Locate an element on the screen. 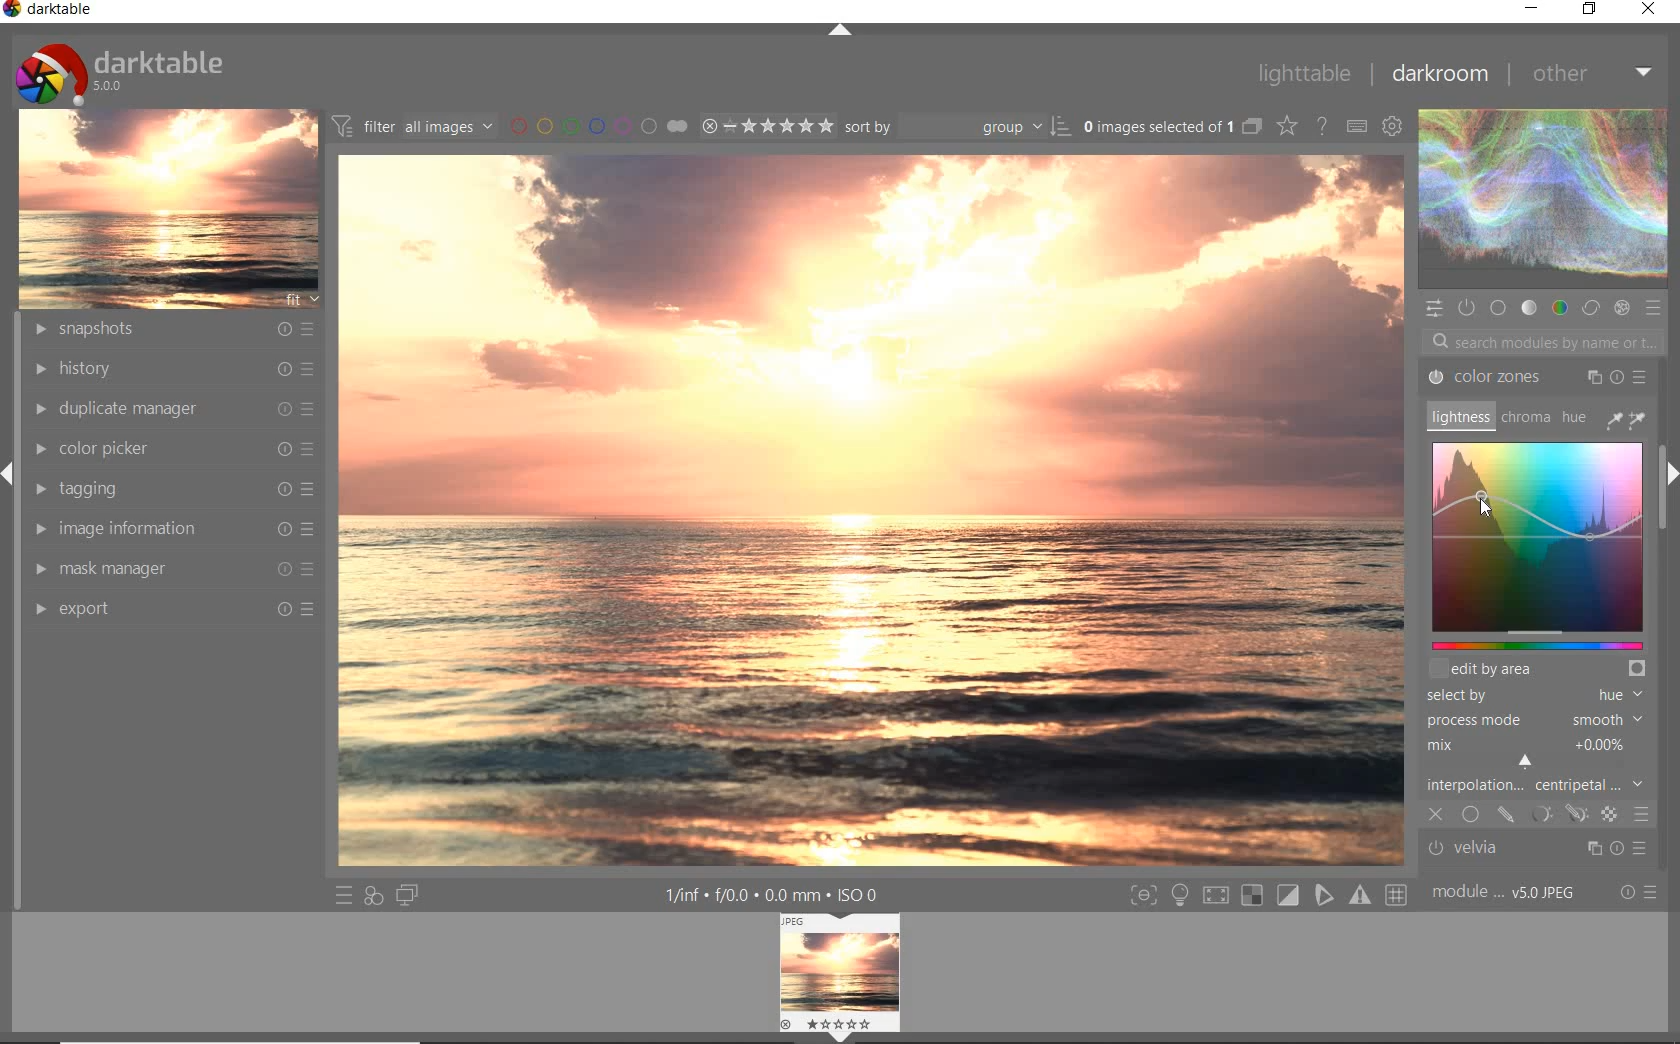 The width and height of the screenshot is (1680, 1044). PROCESS MODE is located at coordinates (1537, 720).